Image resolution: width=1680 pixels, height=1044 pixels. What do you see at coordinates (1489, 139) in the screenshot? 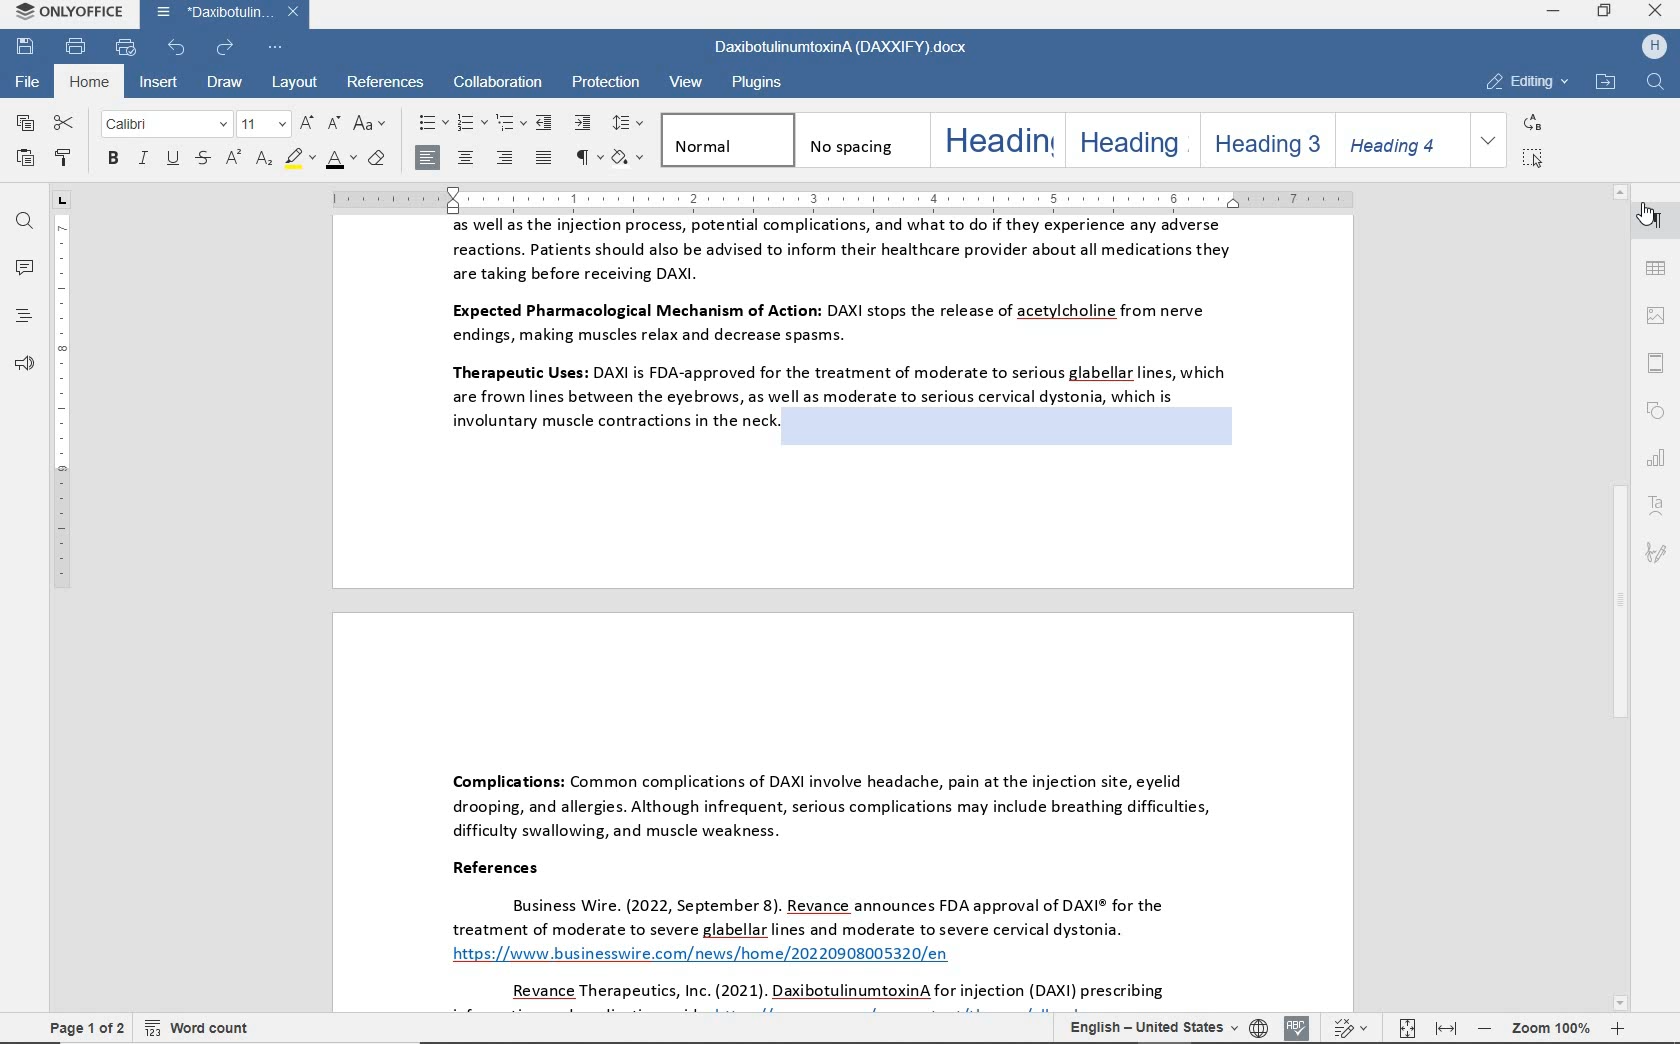
I see `expand` at bounding box center [1489, 139].